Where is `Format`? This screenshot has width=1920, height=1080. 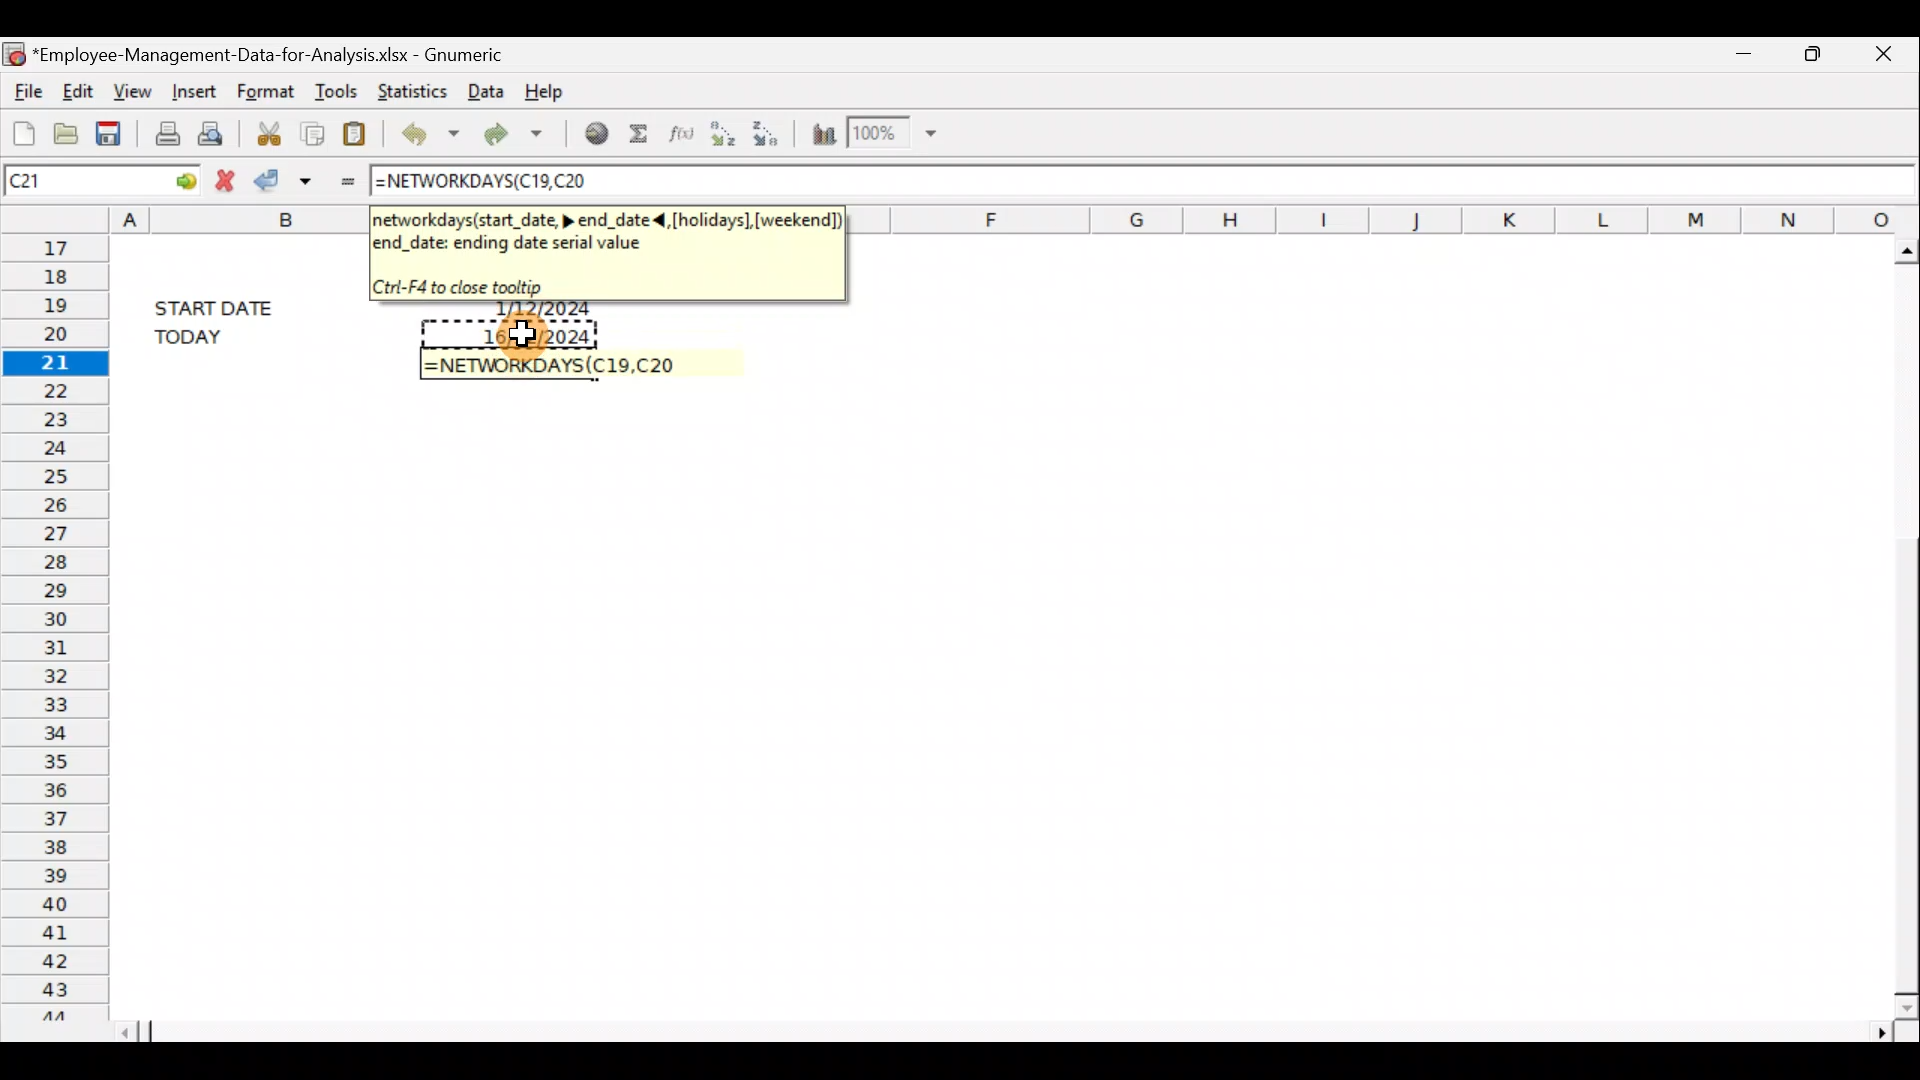 Format is located at coordinates (268, 89).